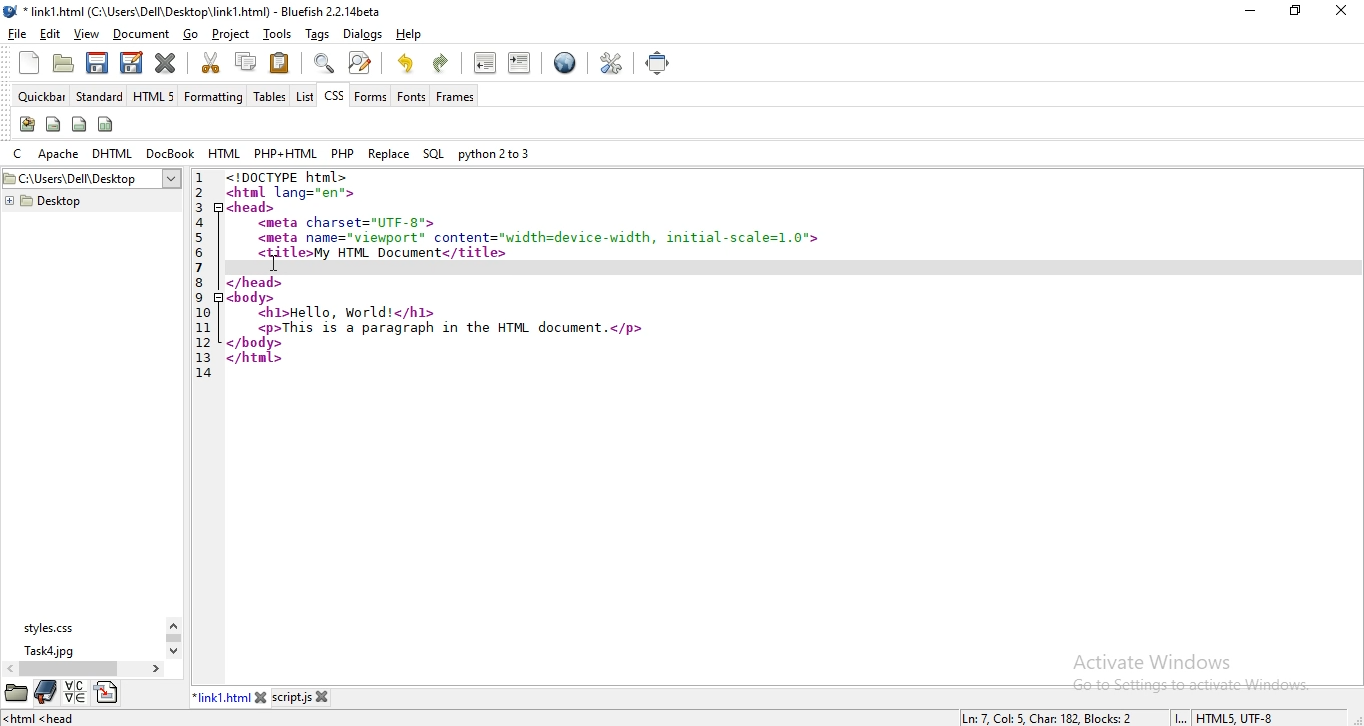  Describe the element at coordinates (188, 33) in the screenshot. I see `go` at that location.